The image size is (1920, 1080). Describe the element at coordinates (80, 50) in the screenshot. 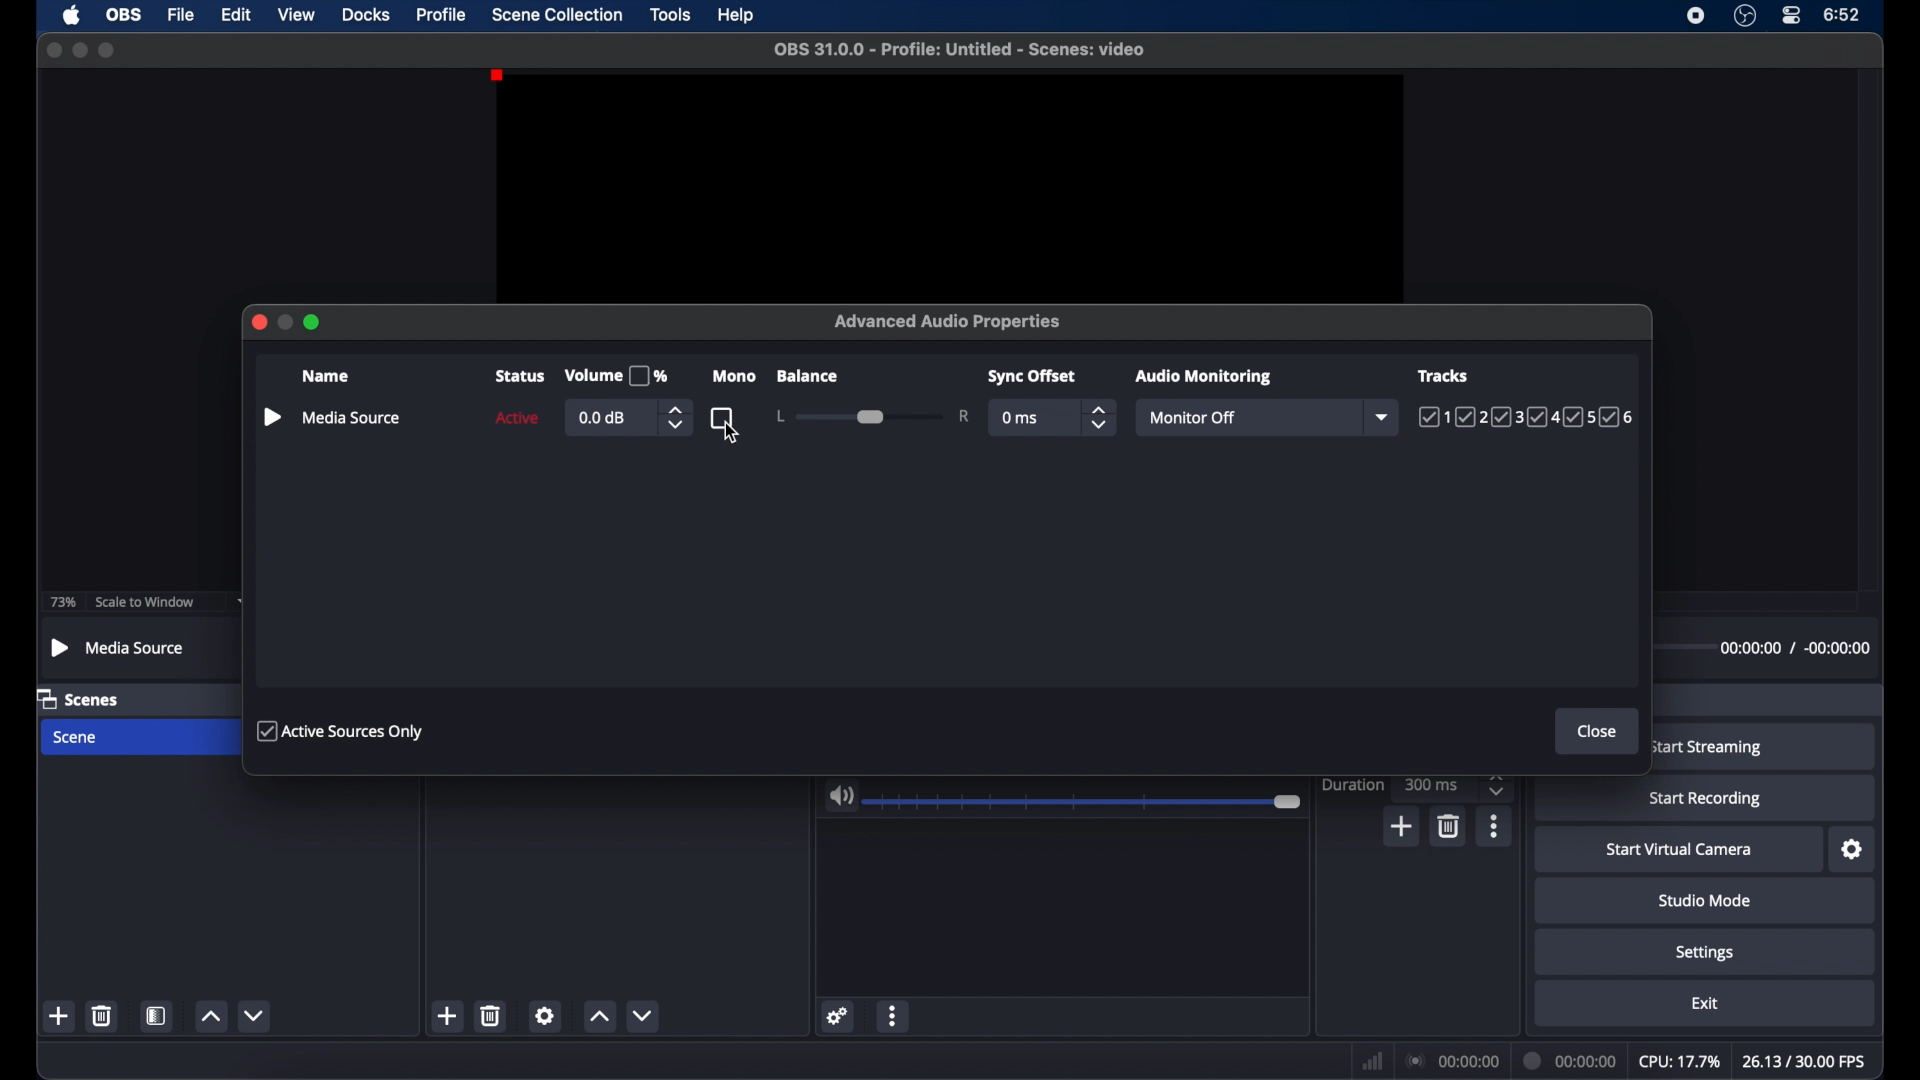

I see `minimize` at that location.